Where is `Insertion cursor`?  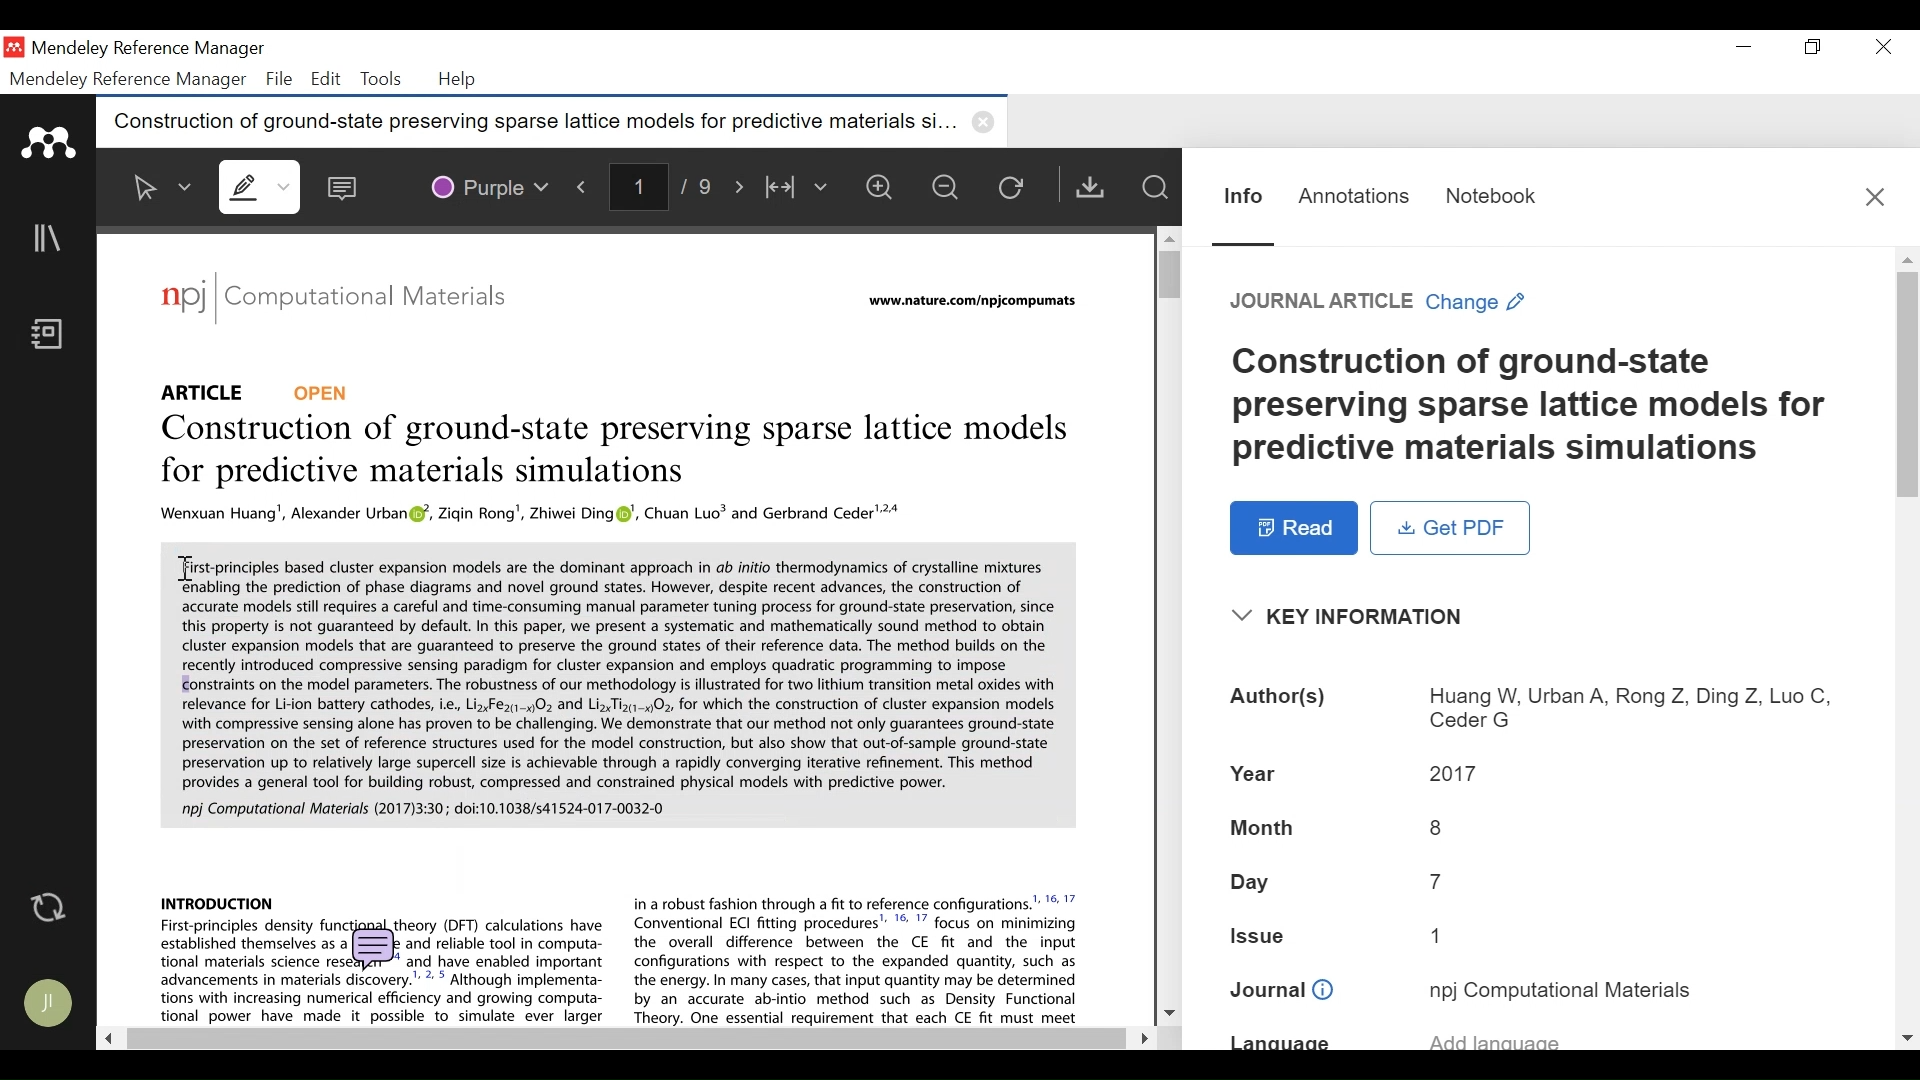
Insertion cursor is located at coordinates (184, 570).